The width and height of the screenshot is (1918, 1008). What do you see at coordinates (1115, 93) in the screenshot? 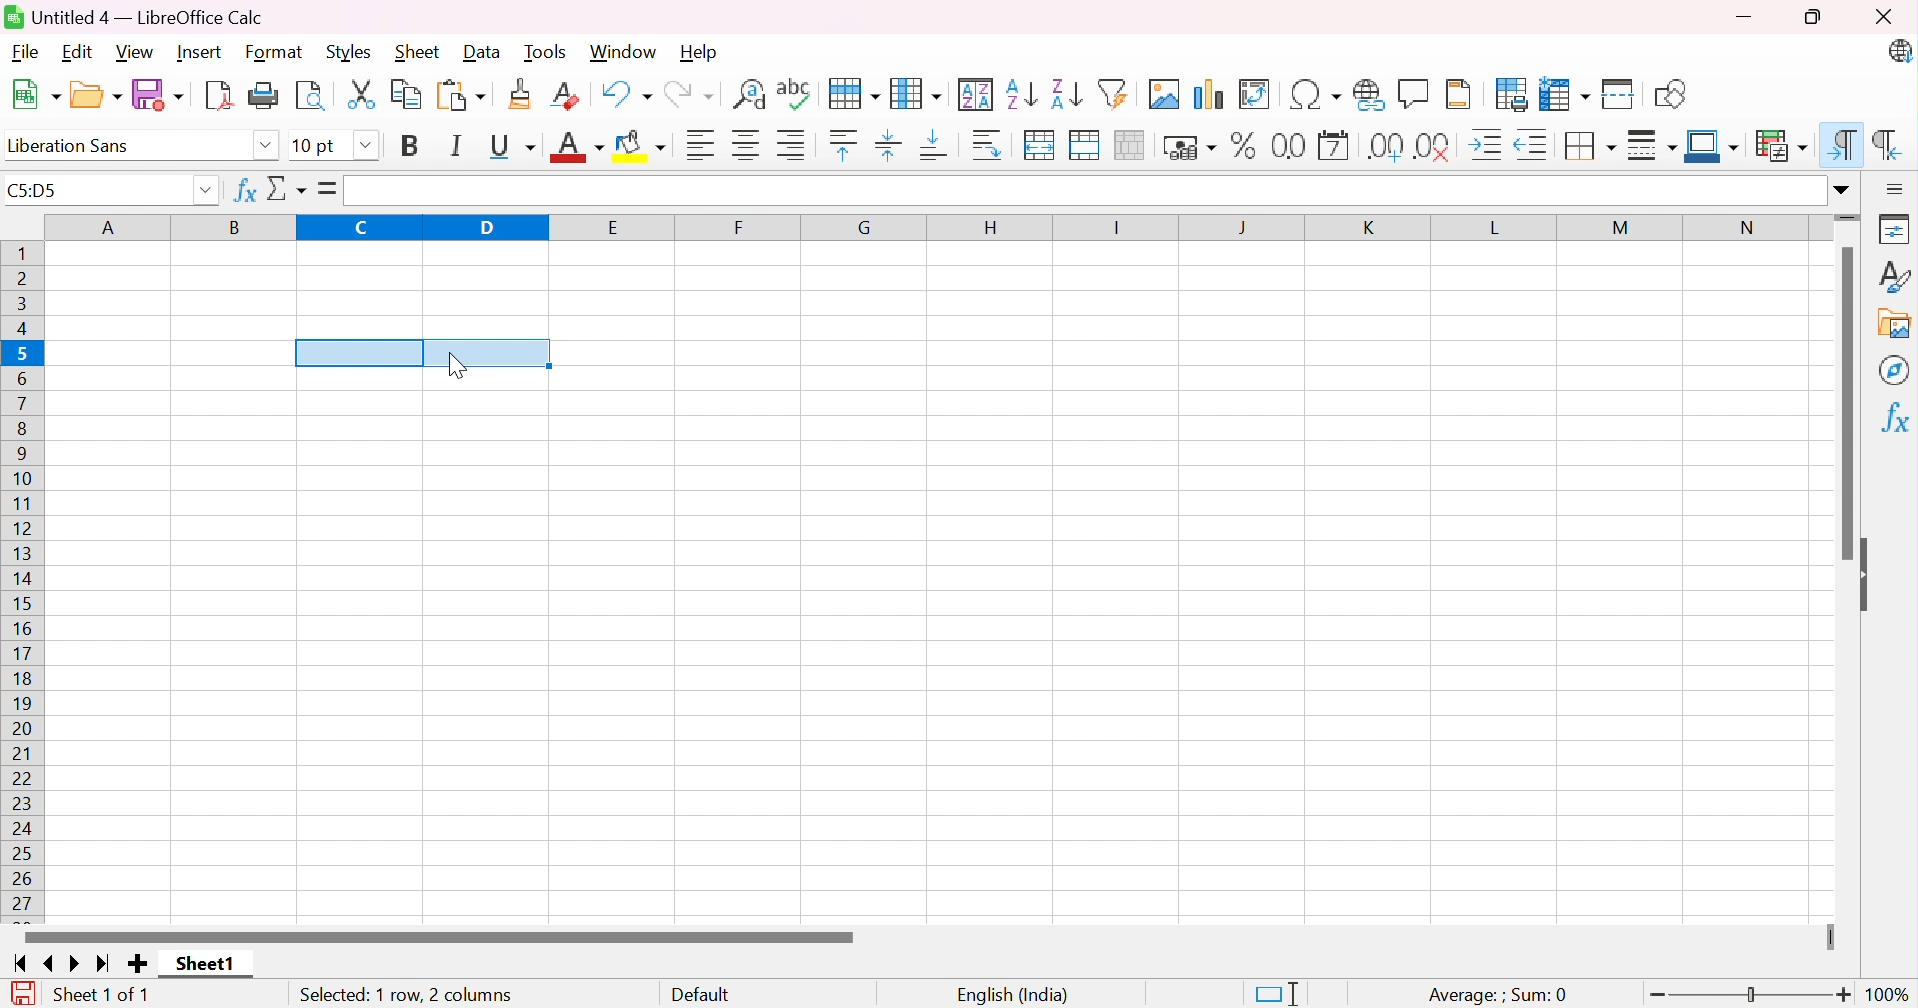
I see `AutoFilter` at bounding box center [1115, 93].